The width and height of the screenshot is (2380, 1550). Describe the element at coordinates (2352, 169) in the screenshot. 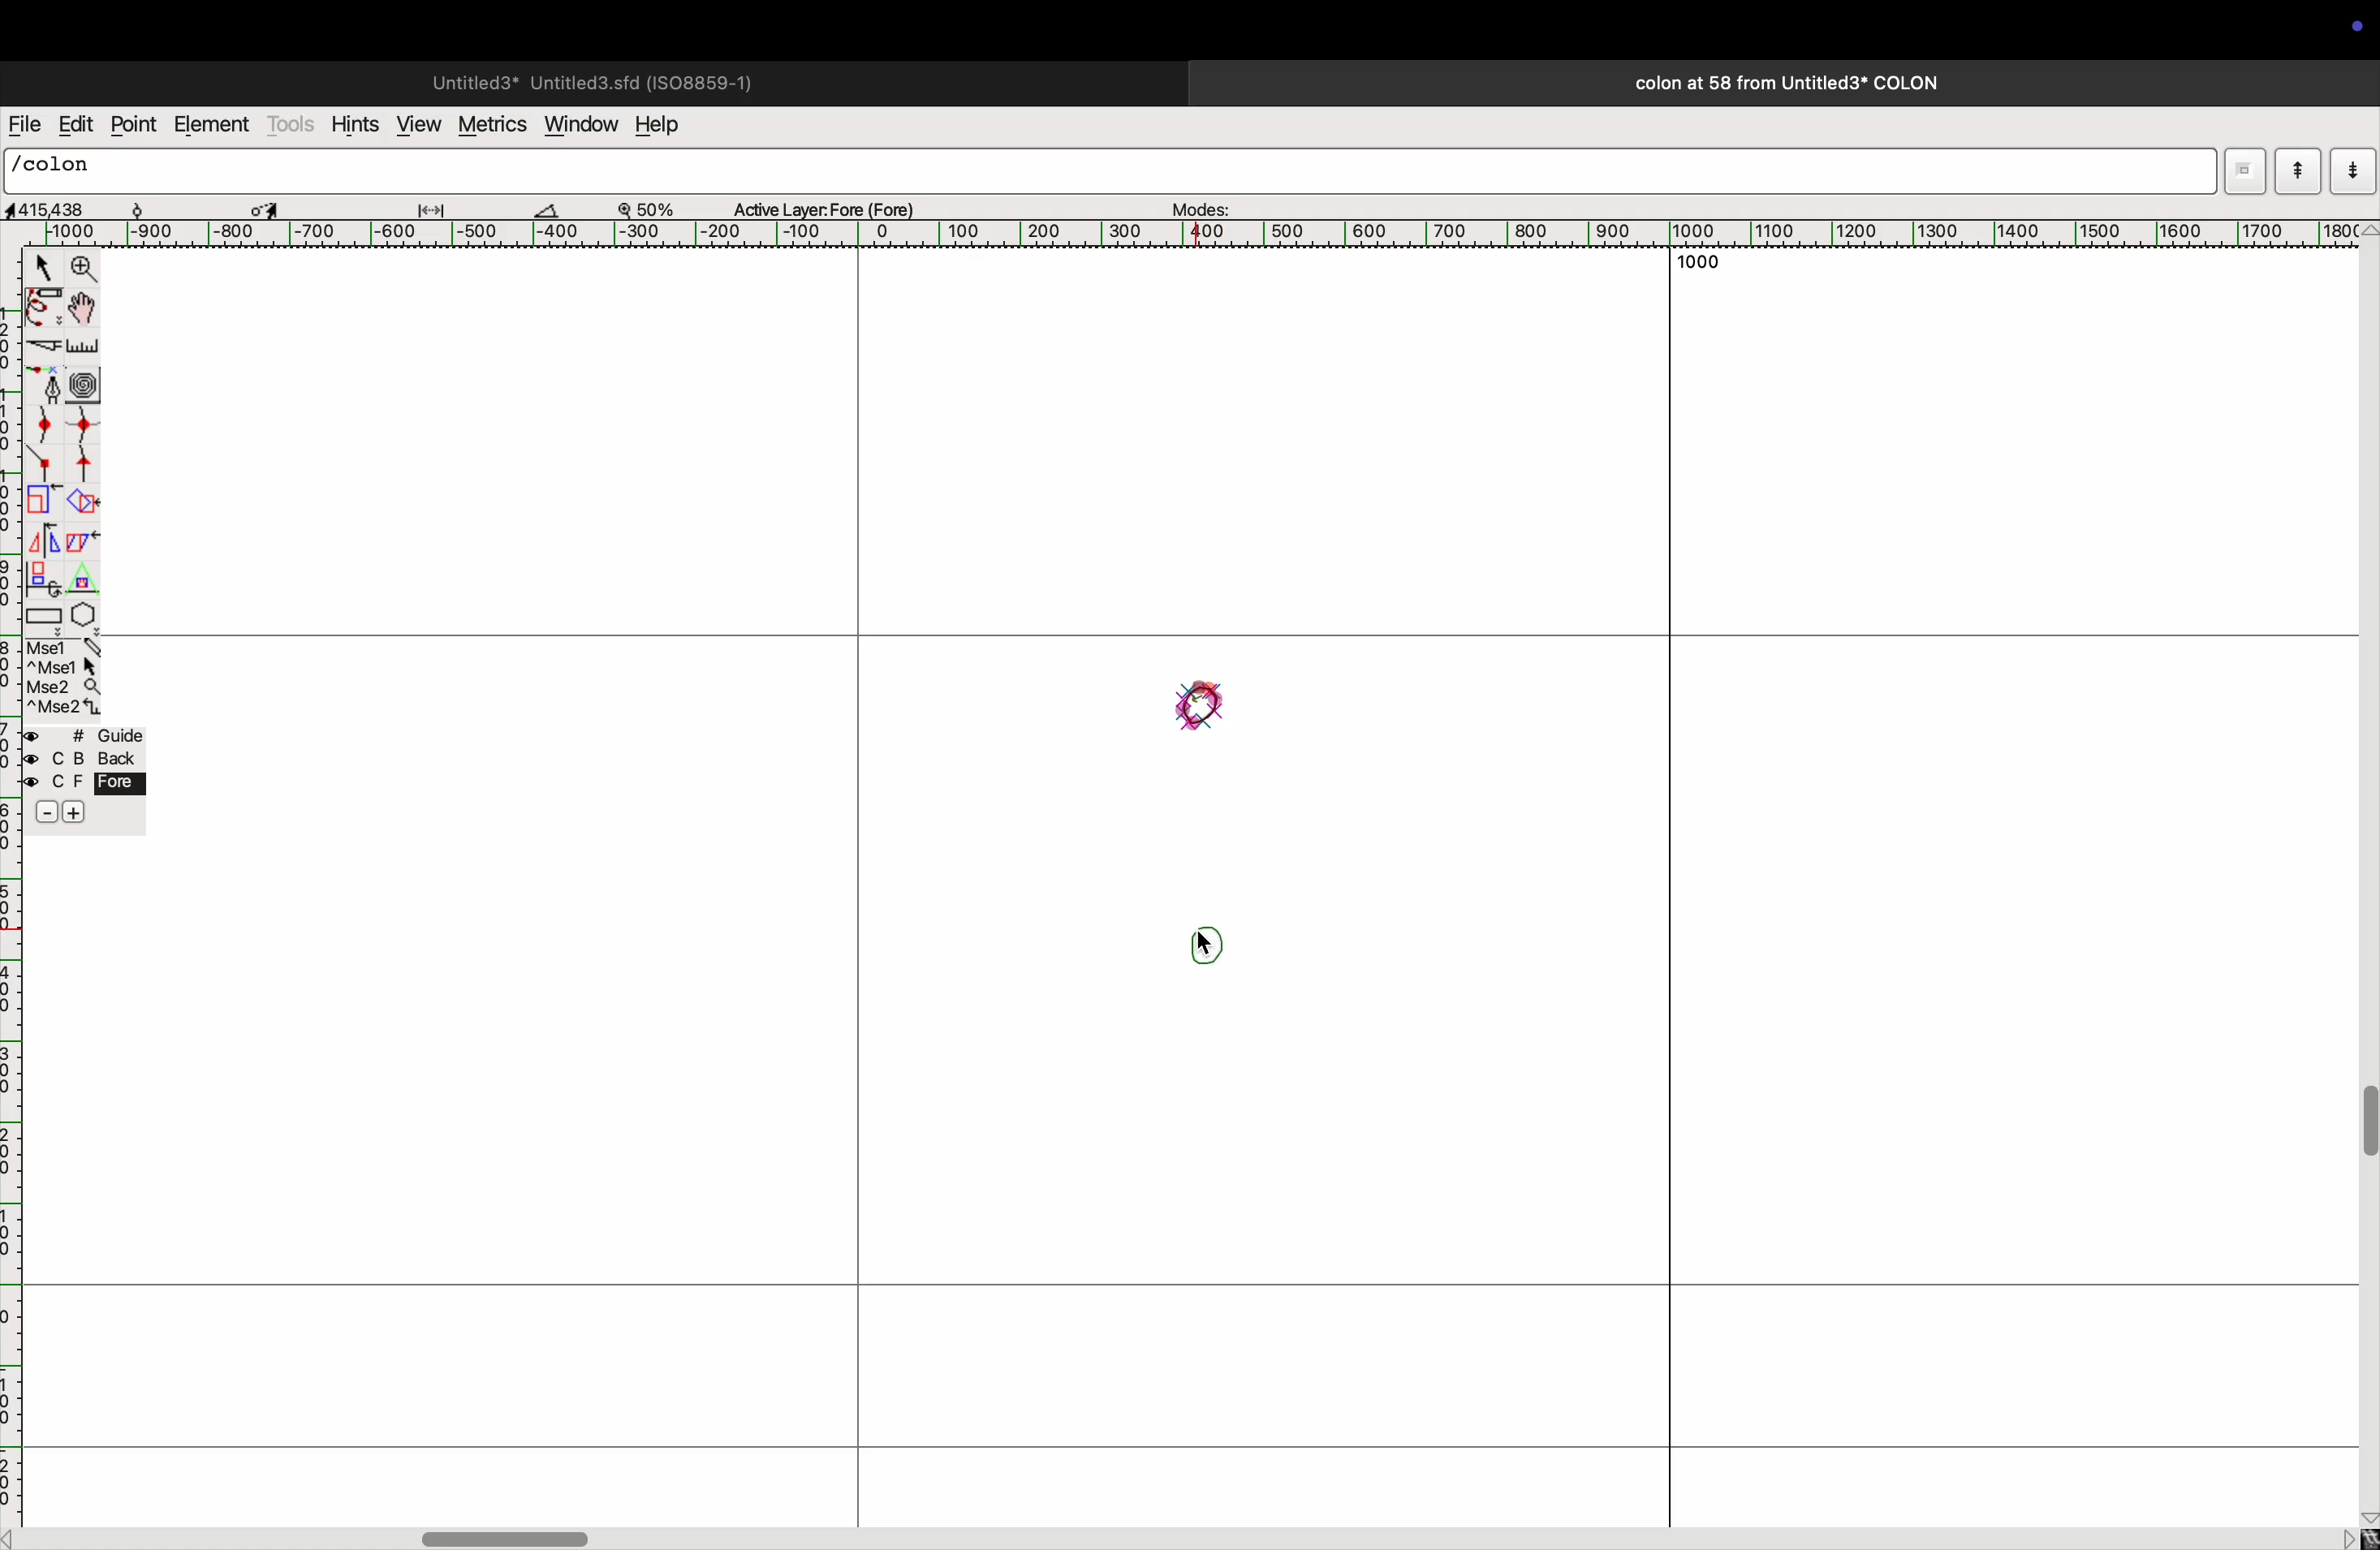

I see `mode down` at that location.